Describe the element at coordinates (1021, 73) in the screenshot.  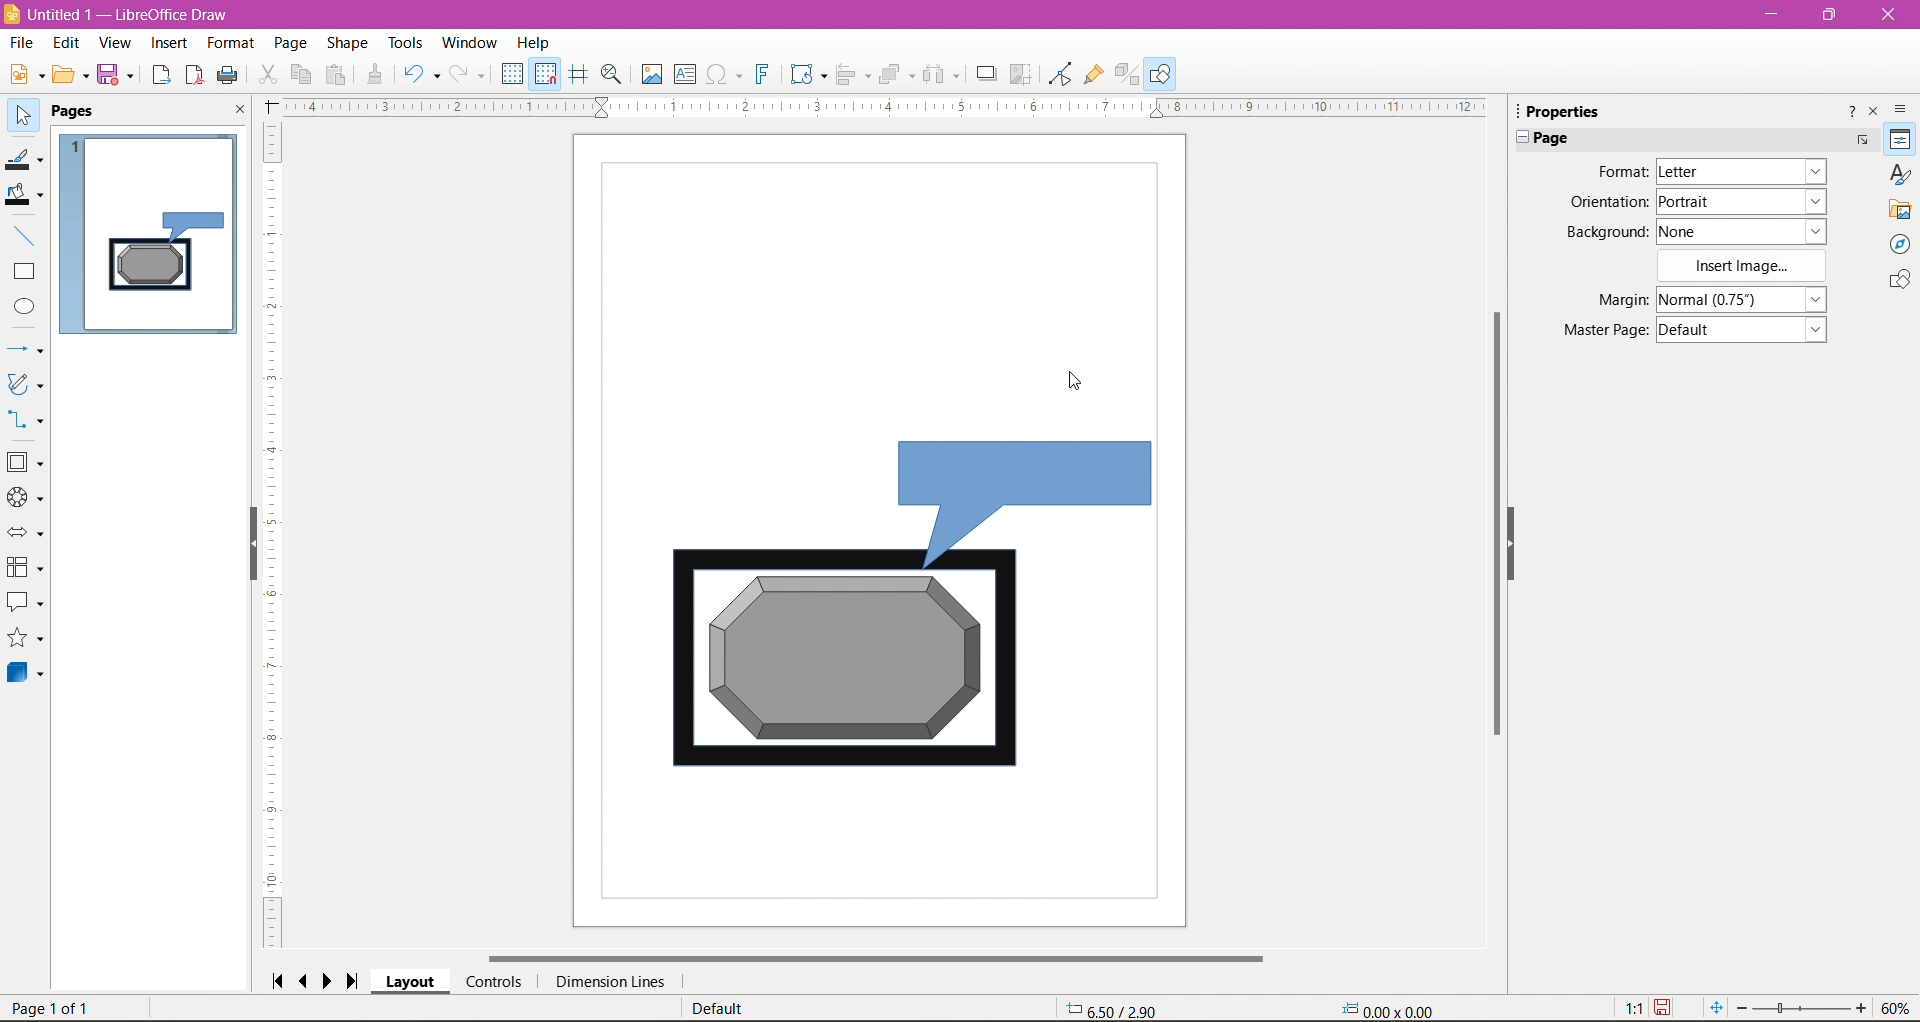
I see `Crop Image` at that location.